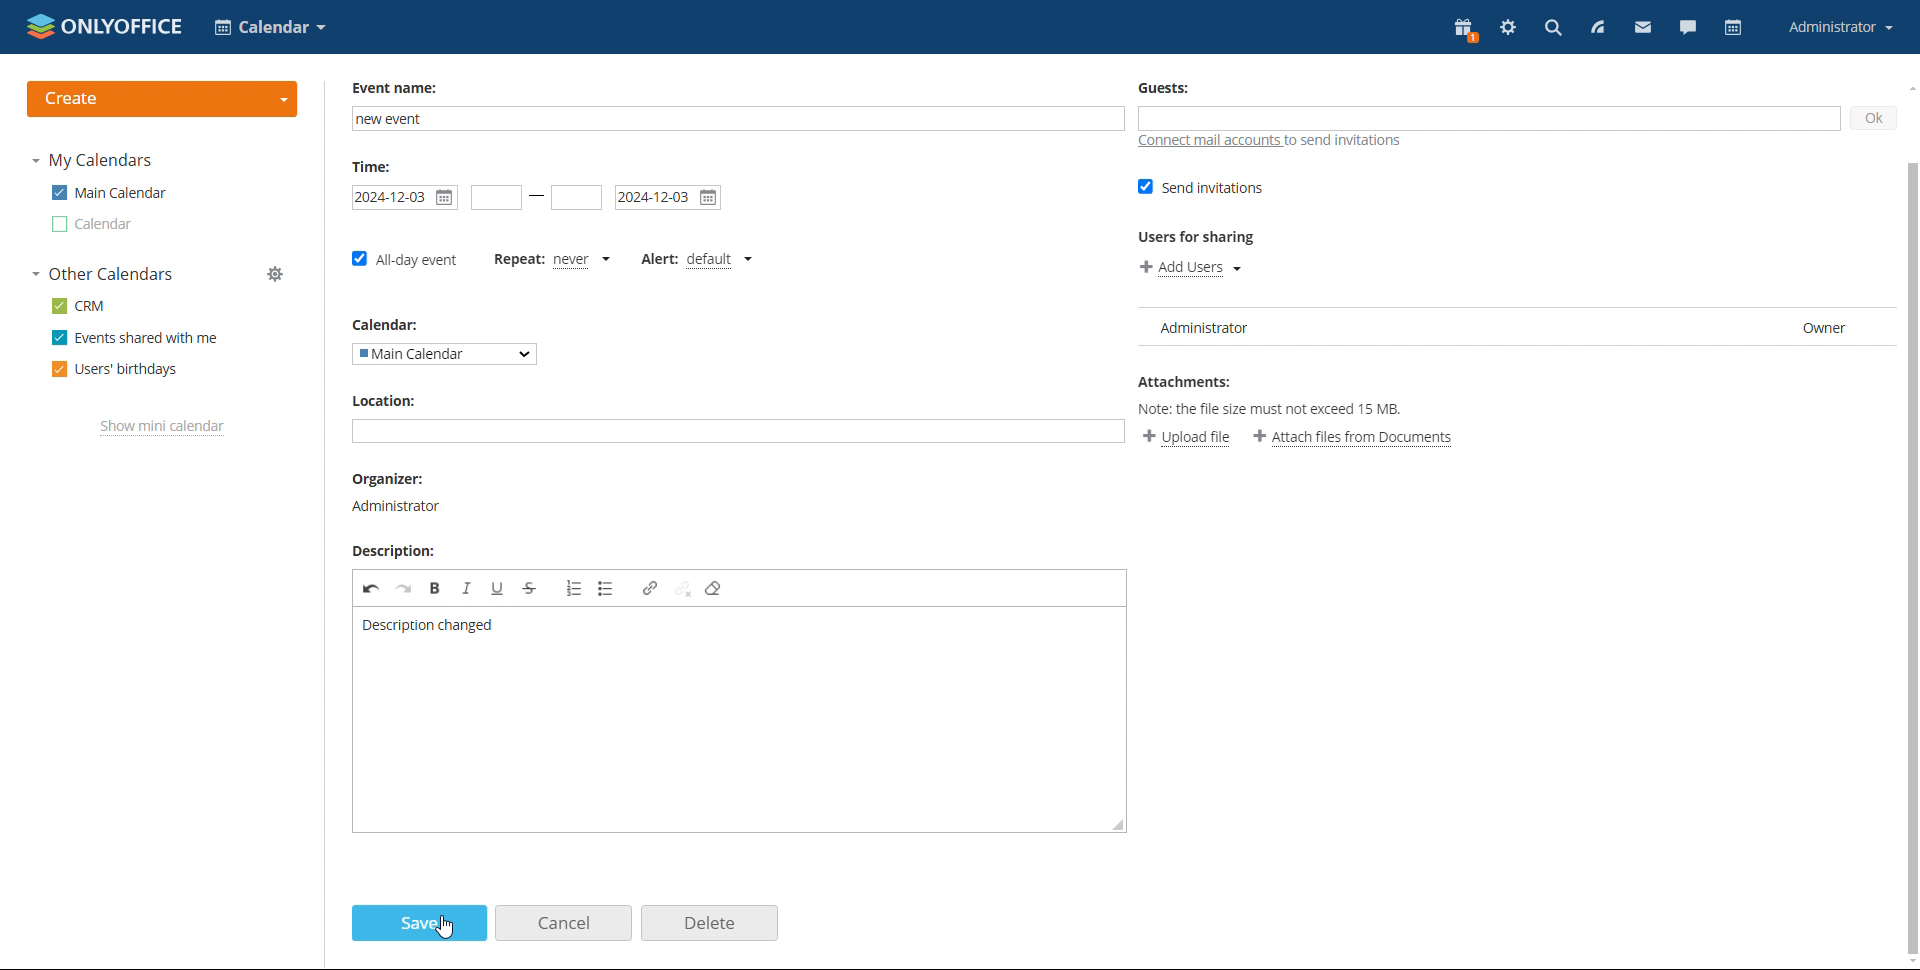  Describe the element at coordinates (1508, 29) in the screenshot. I see `settings` at that location.